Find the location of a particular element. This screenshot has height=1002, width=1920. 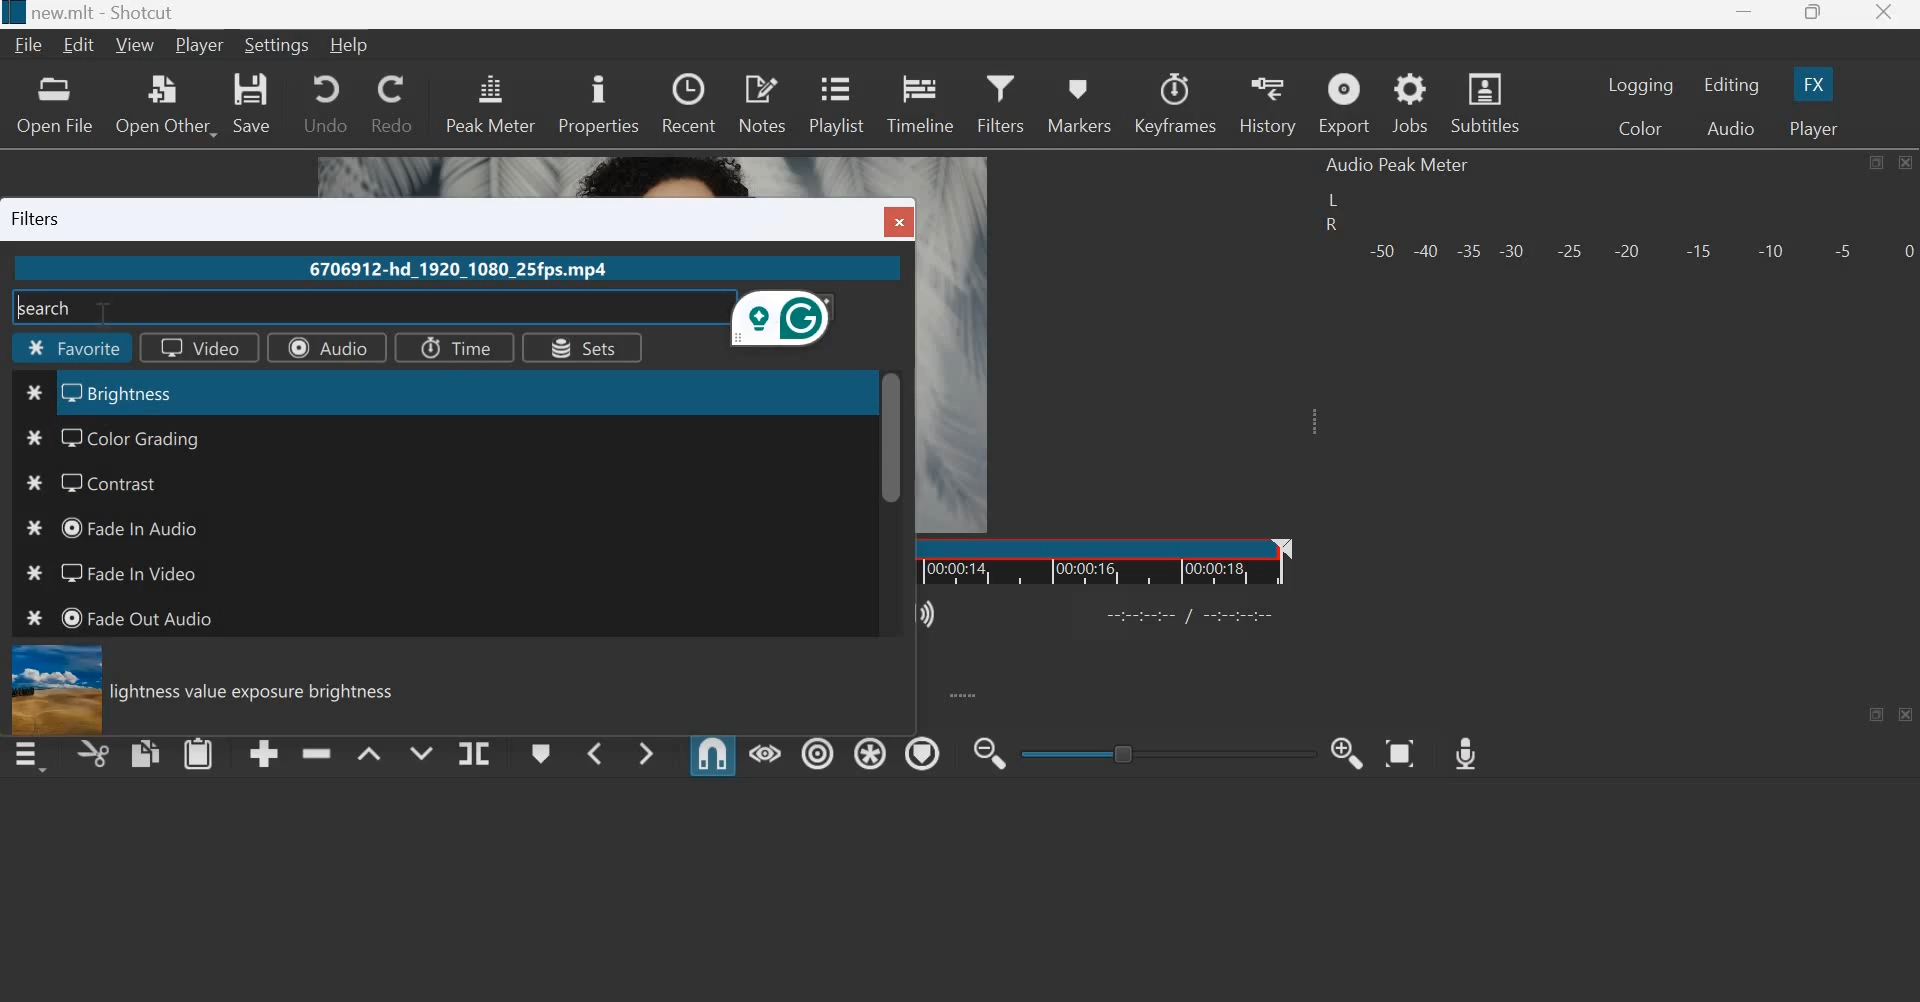

Volume meter is located at coordinates (1639, 248).